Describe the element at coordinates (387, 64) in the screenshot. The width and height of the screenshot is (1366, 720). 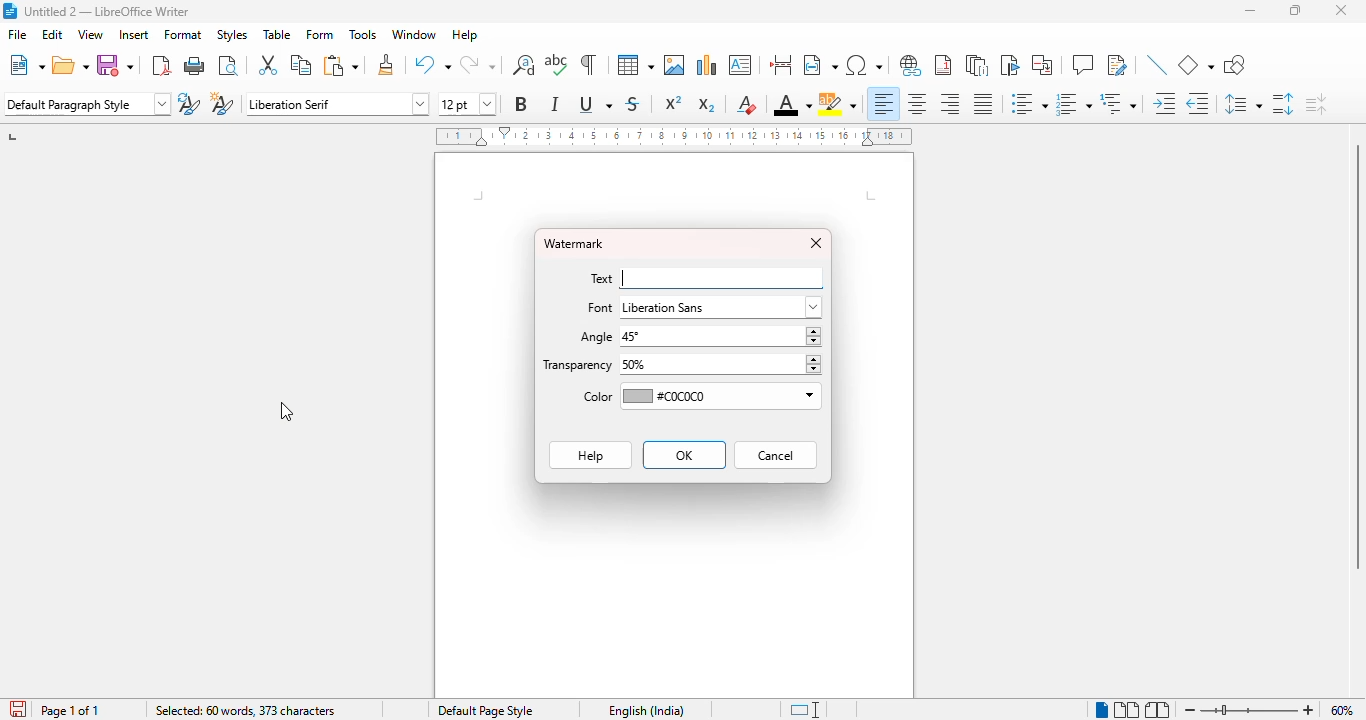
I see `clone formatting` at that location.